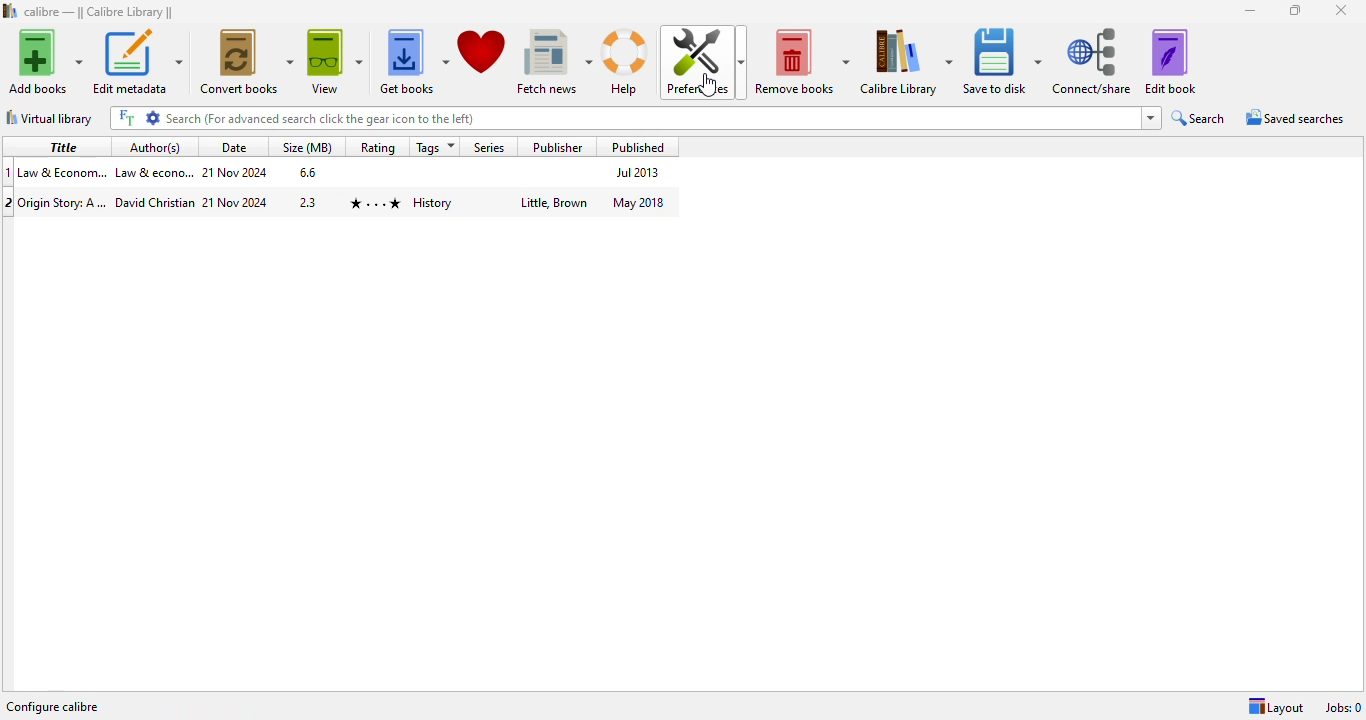  What do you see at coordinates (1277, 706) in the screenshot?
I see `layout` at bounding box center [1277, 706].